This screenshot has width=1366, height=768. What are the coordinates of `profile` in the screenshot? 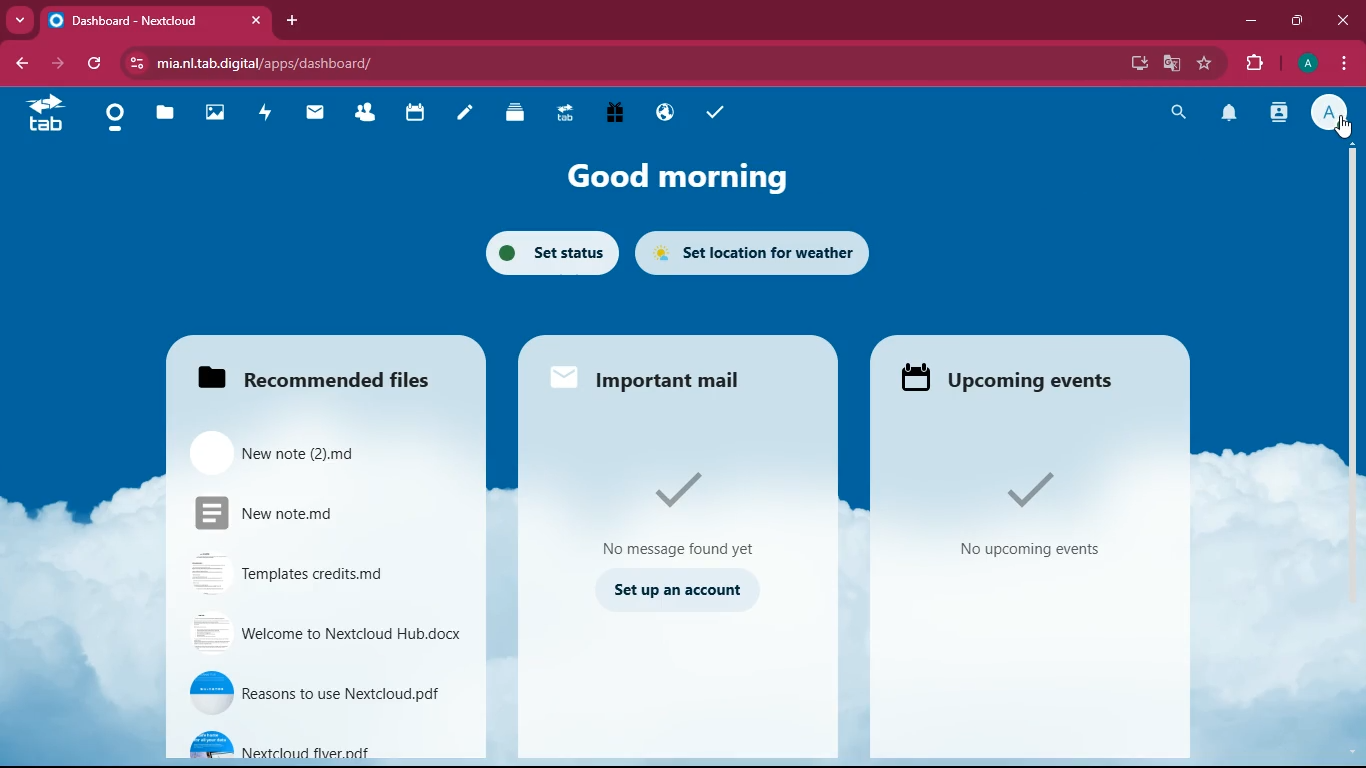 It's located at (1328, 112).